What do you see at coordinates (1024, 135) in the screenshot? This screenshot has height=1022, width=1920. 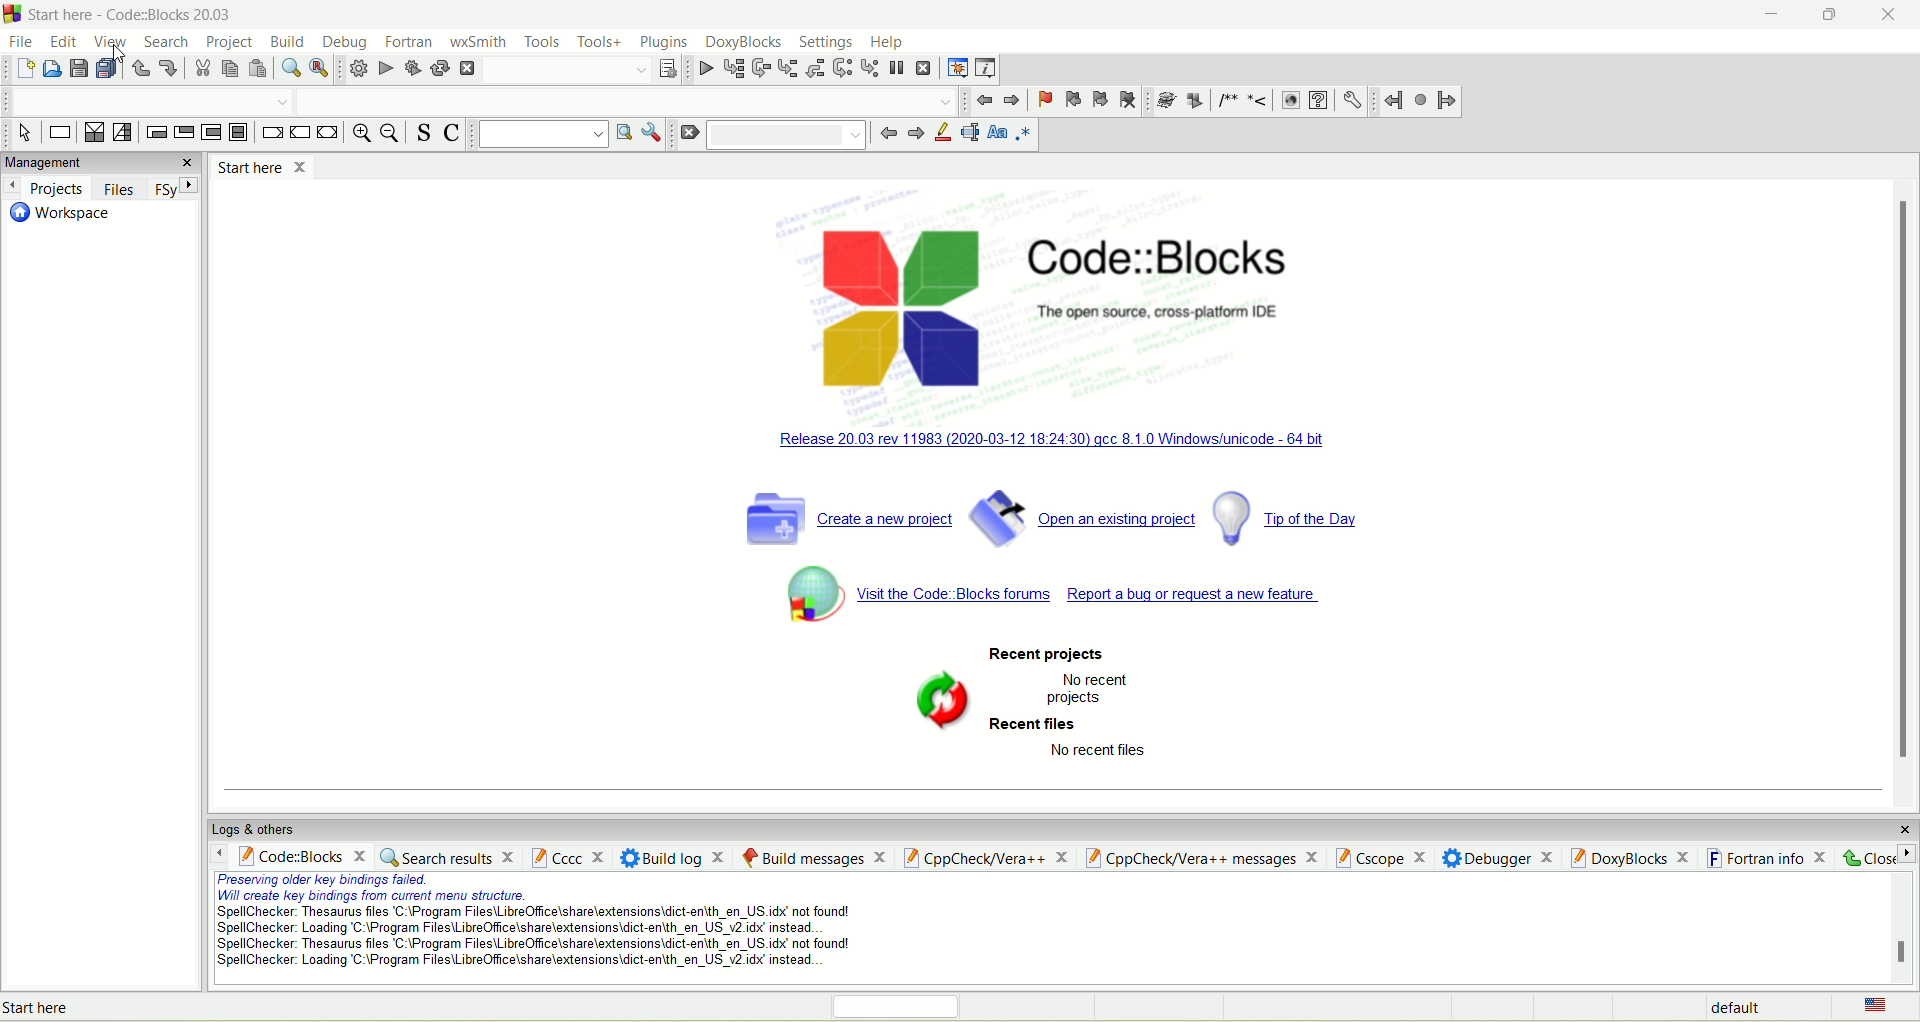 I see `regex` at bounding box center [1024, 135].